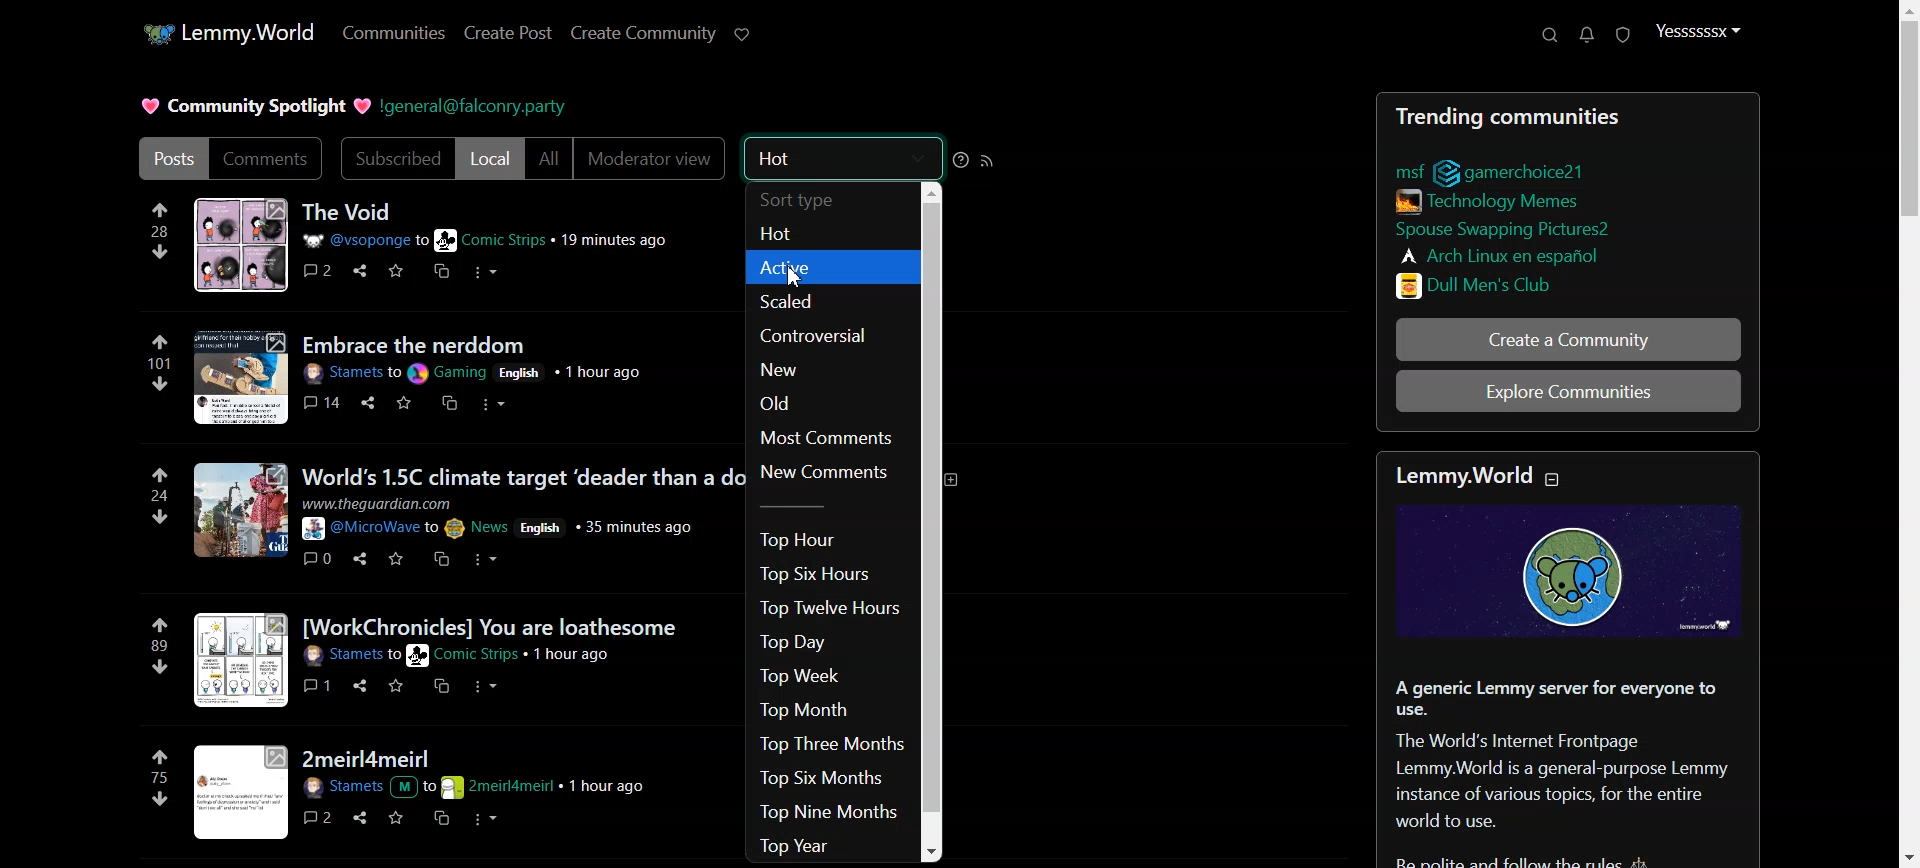 Image resolution: width=1920 pixels, height=868 pixels. I want to click on upvote, so click(159, 478).